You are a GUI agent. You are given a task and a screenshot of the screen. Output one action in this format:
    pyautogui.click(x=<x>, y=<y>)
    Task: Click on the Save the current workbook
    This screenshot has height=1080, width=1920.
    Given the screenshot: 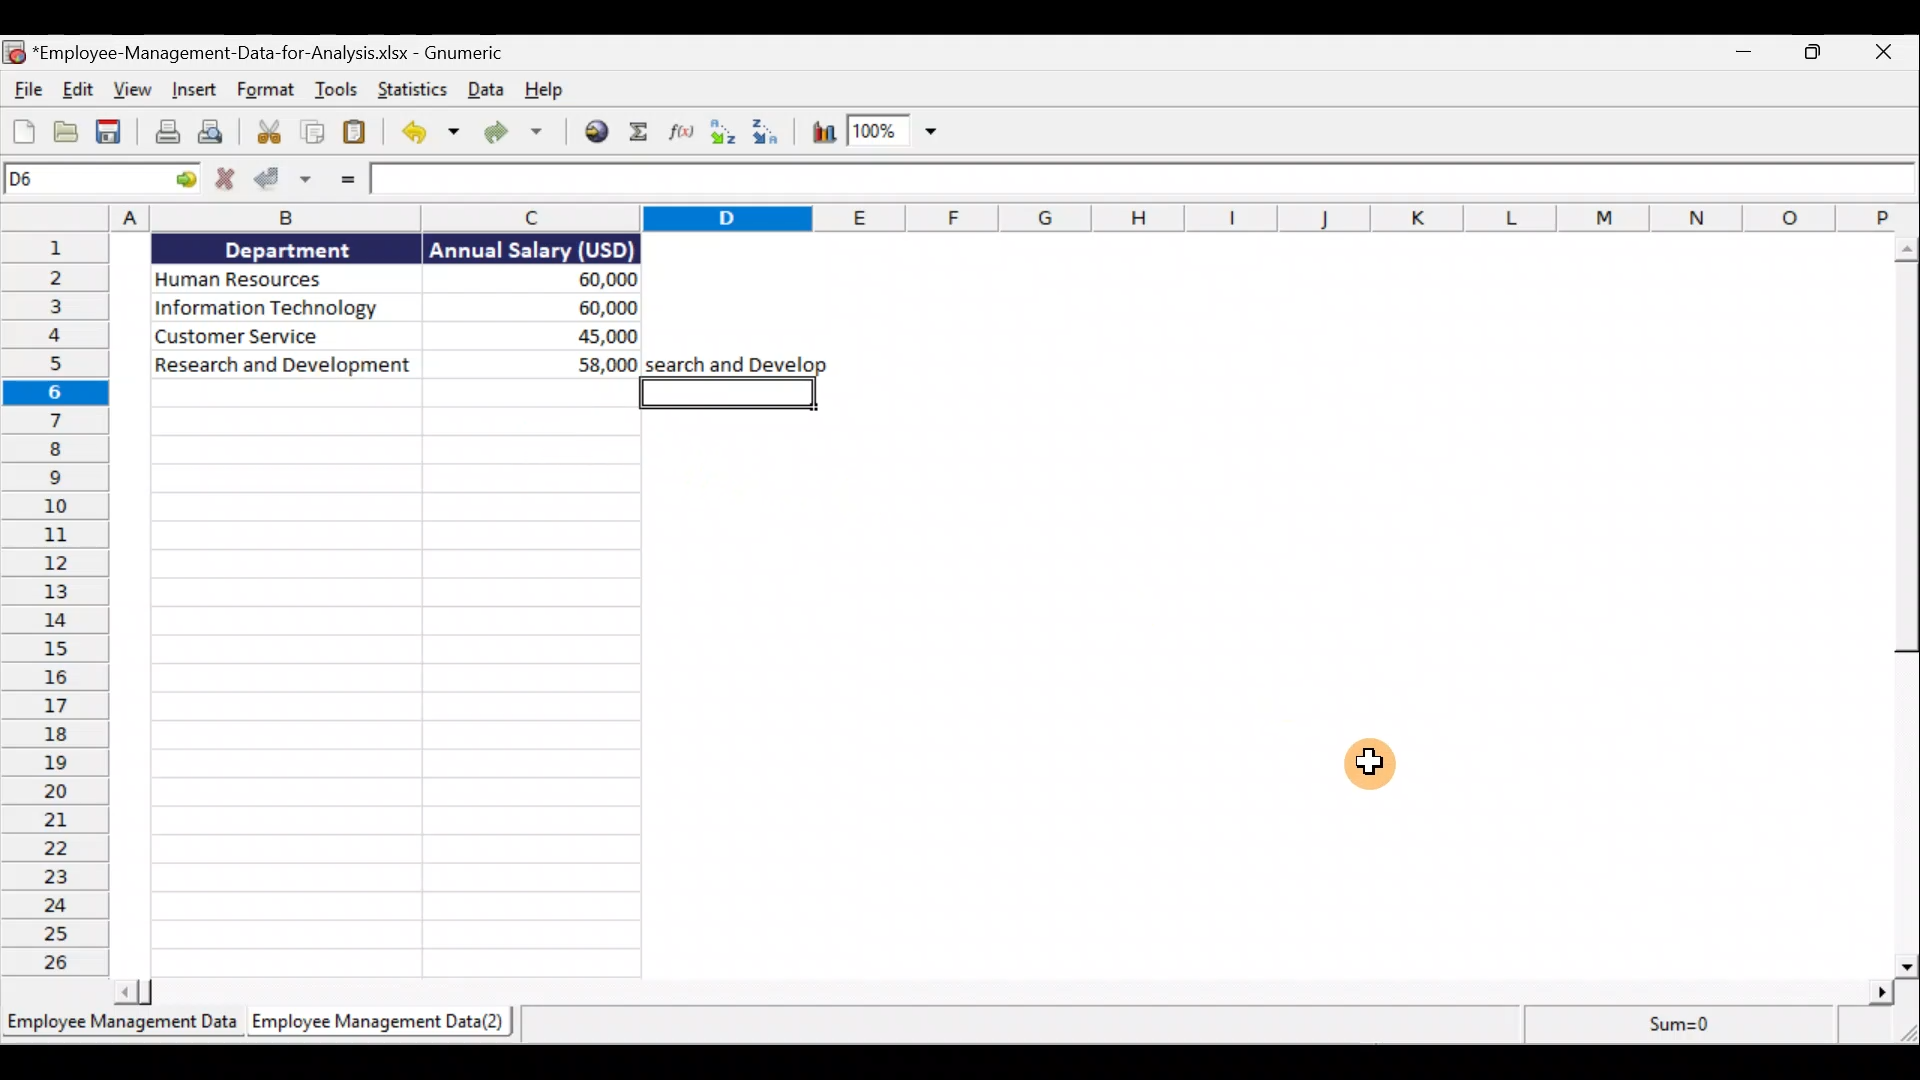 What is the action you would take?
    pyautogui.click(x=107, y=130)
    